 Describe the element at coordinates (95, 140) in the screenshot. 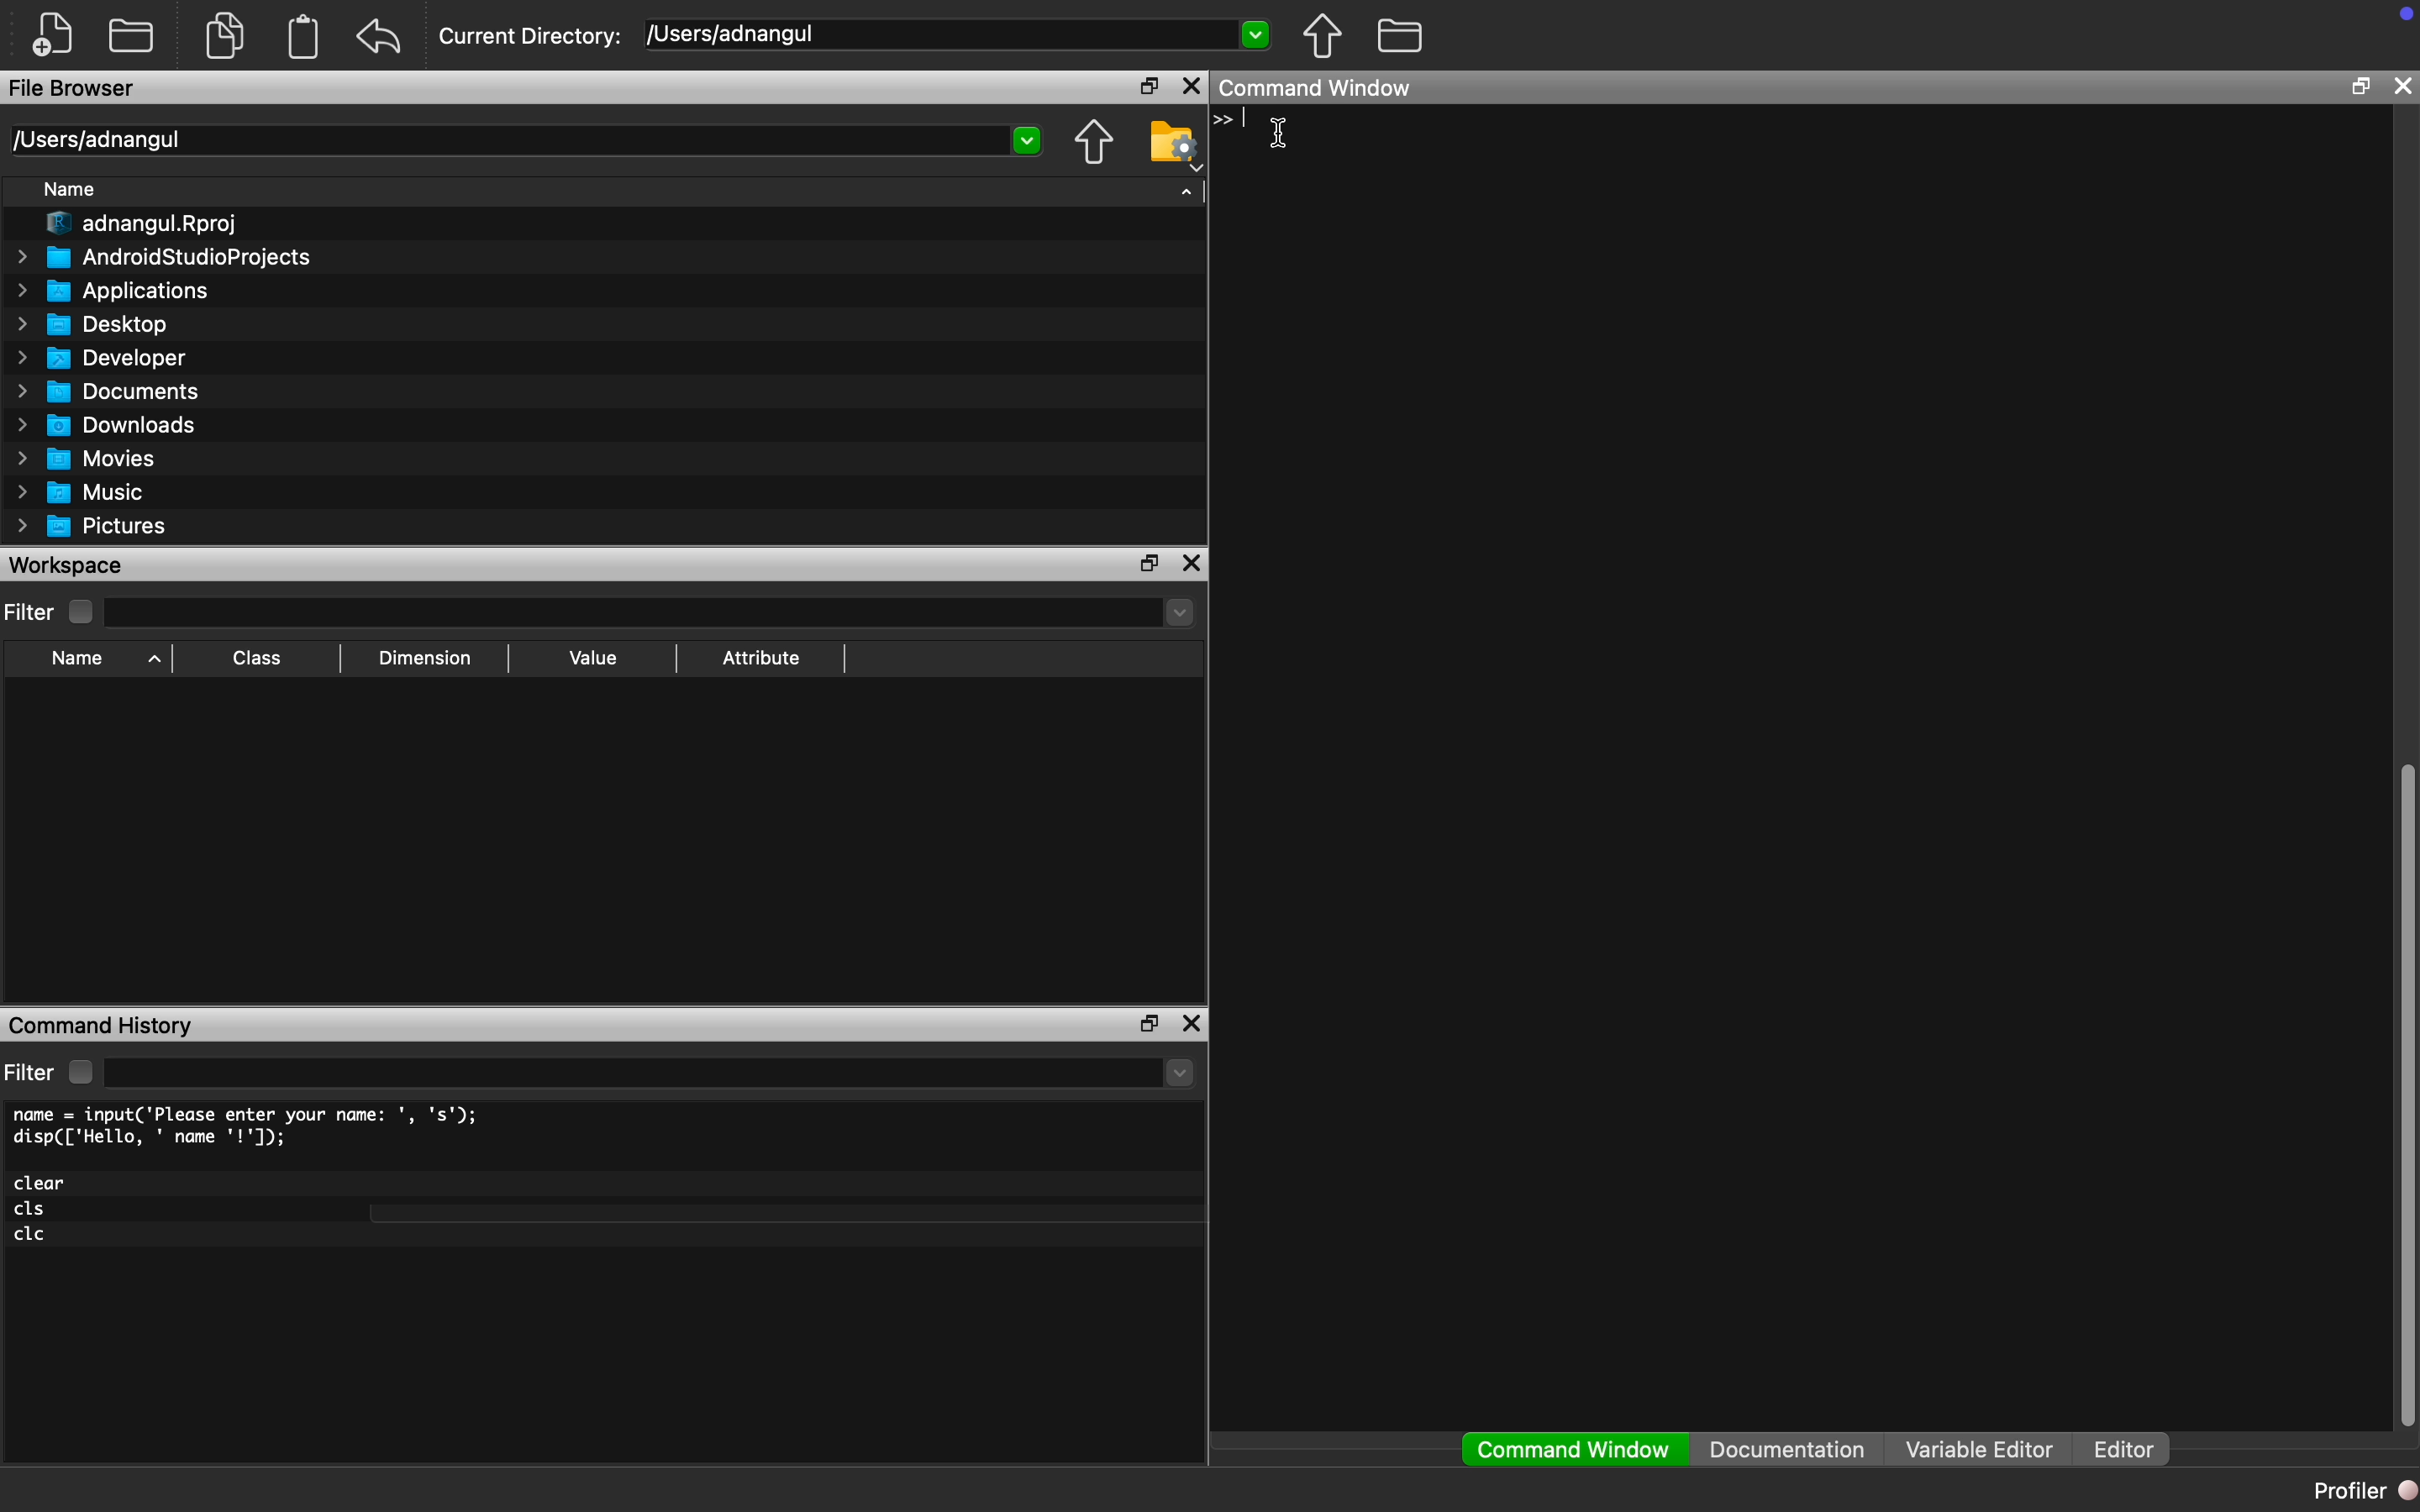

I see `Users/adnangul` at that location.